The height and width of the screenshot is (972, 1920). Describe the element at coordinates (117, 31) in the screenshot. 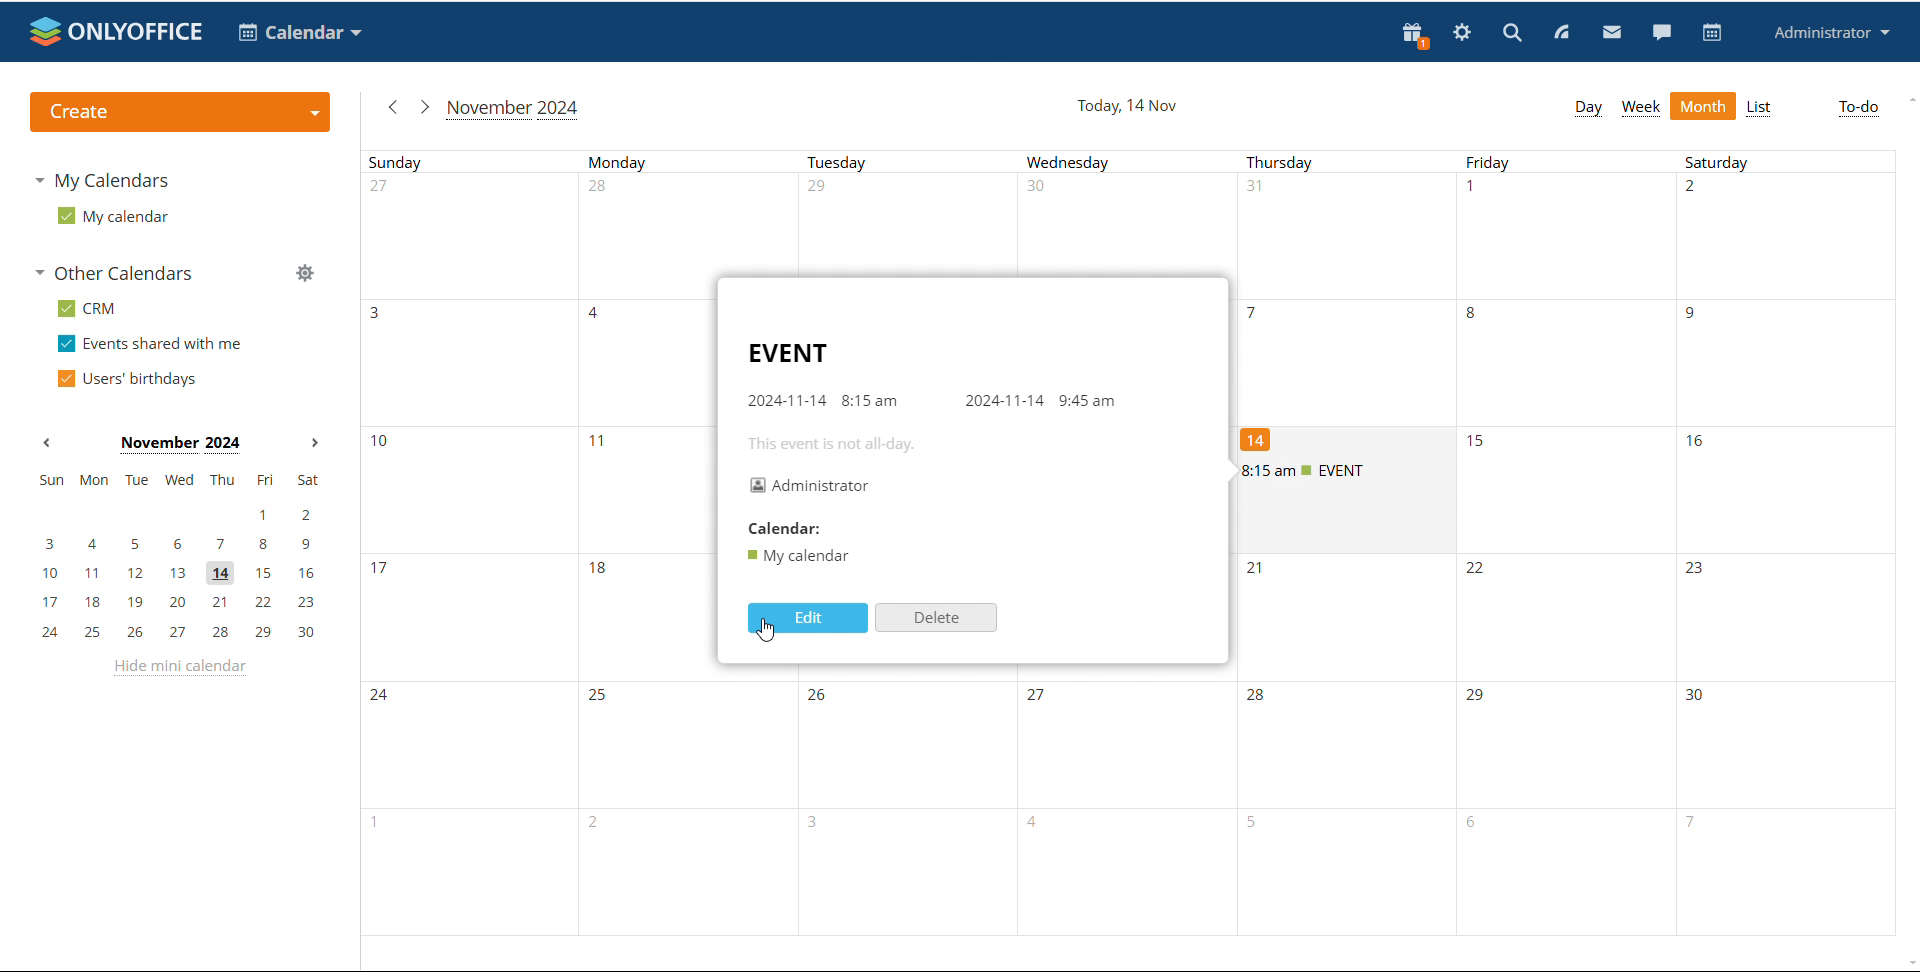

I see `logo` at that location.